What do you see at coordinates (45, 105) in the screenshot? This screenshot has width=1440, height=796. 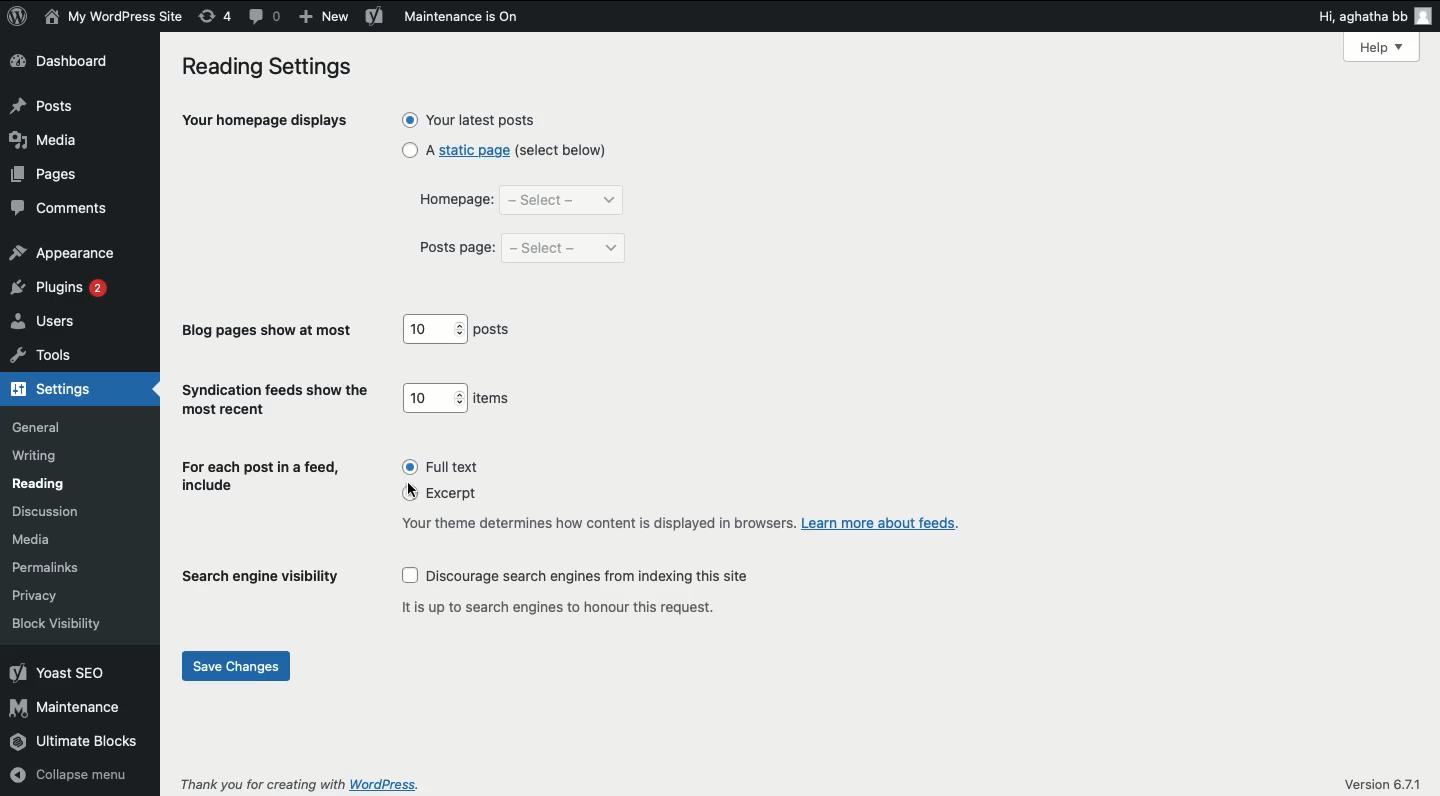 I see `posts` at bounding box center [45, 105].